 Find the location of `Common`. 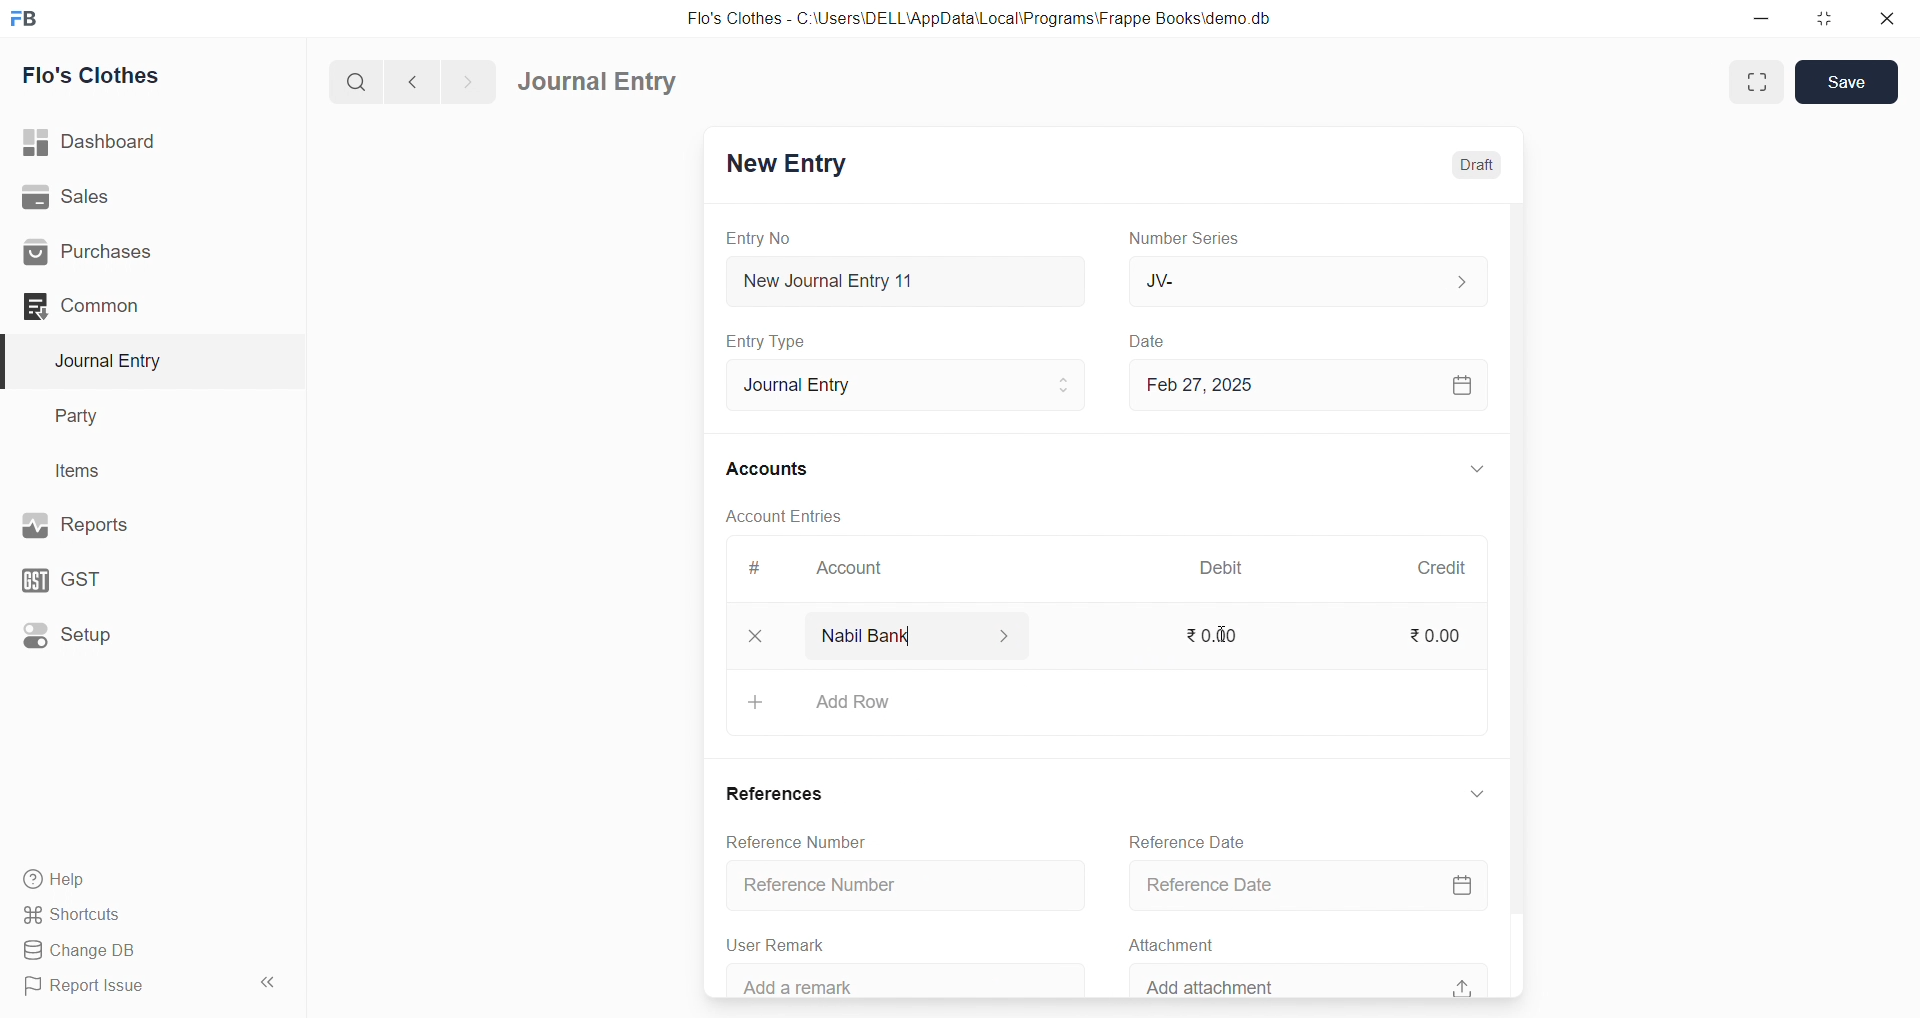

Common is located at coordinates (120, 307).